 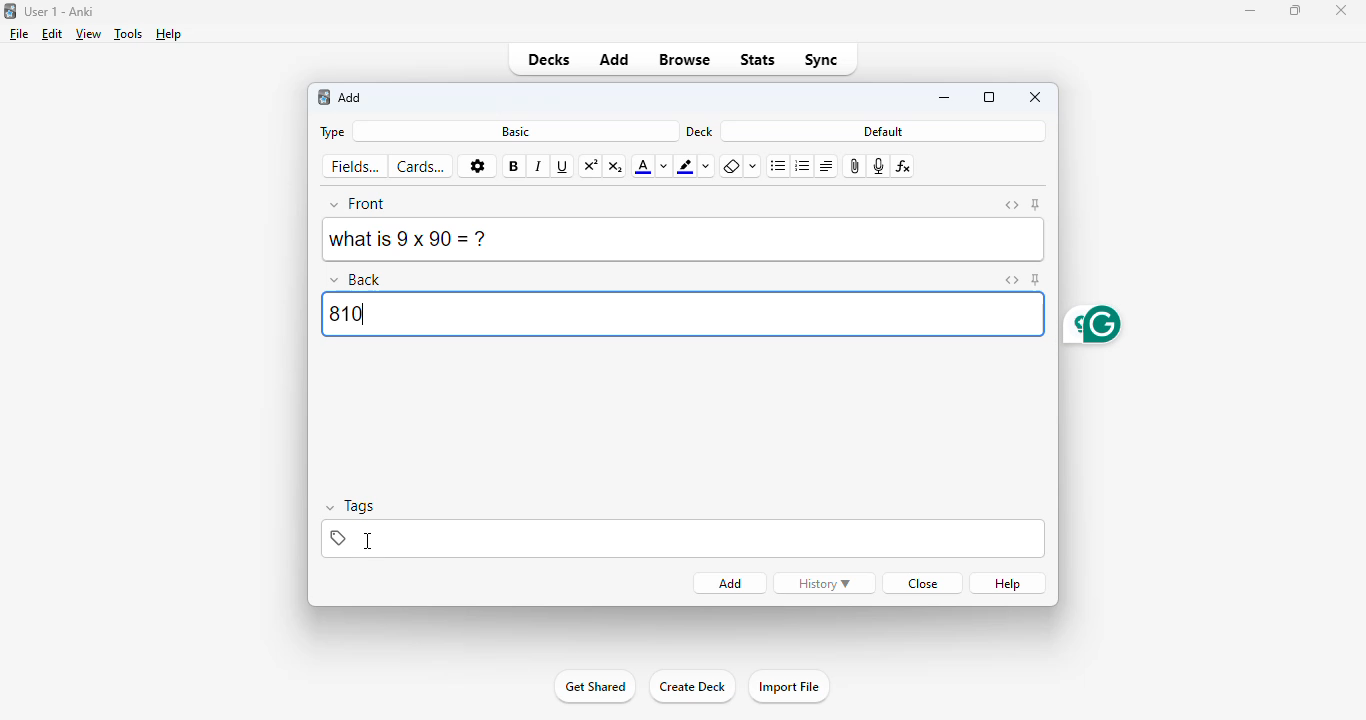 I want to click on edit, so click(x=52, y=34).